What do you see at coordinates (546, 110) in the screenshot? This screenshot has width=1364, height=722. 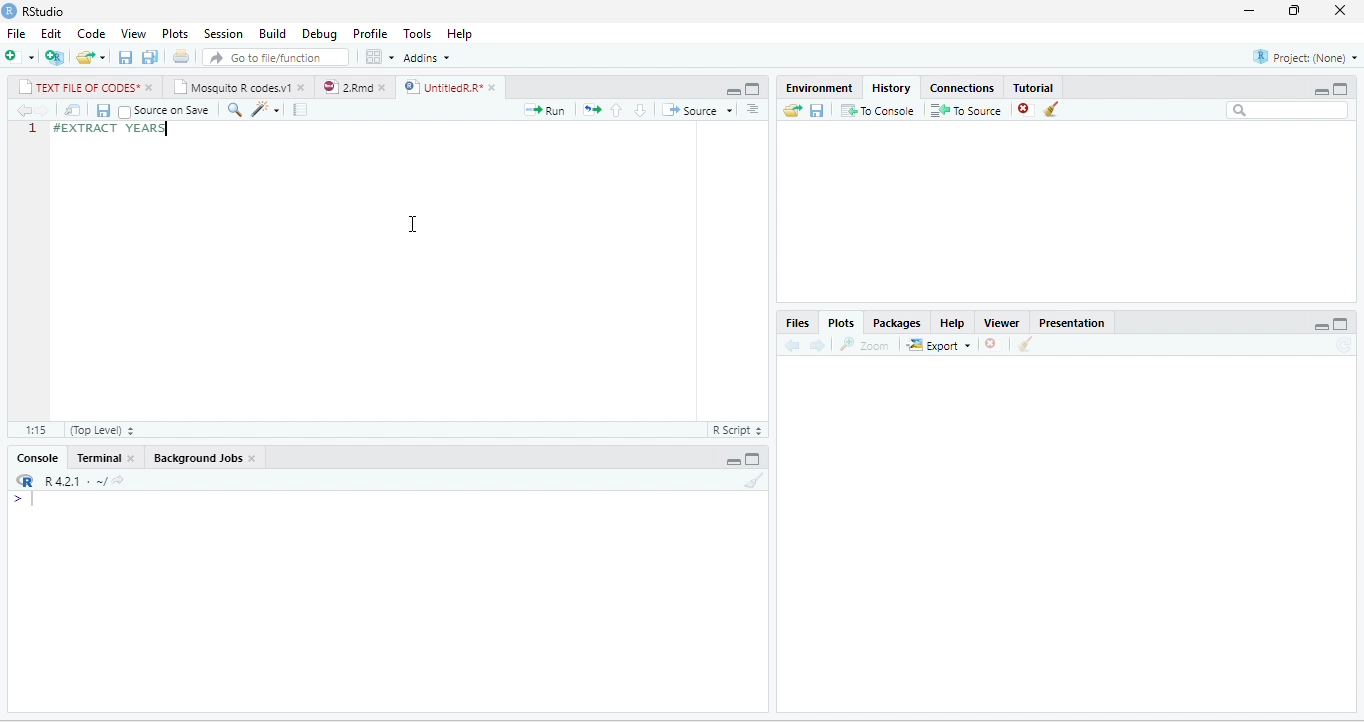 I see `run` at bounding box center [546, 110].